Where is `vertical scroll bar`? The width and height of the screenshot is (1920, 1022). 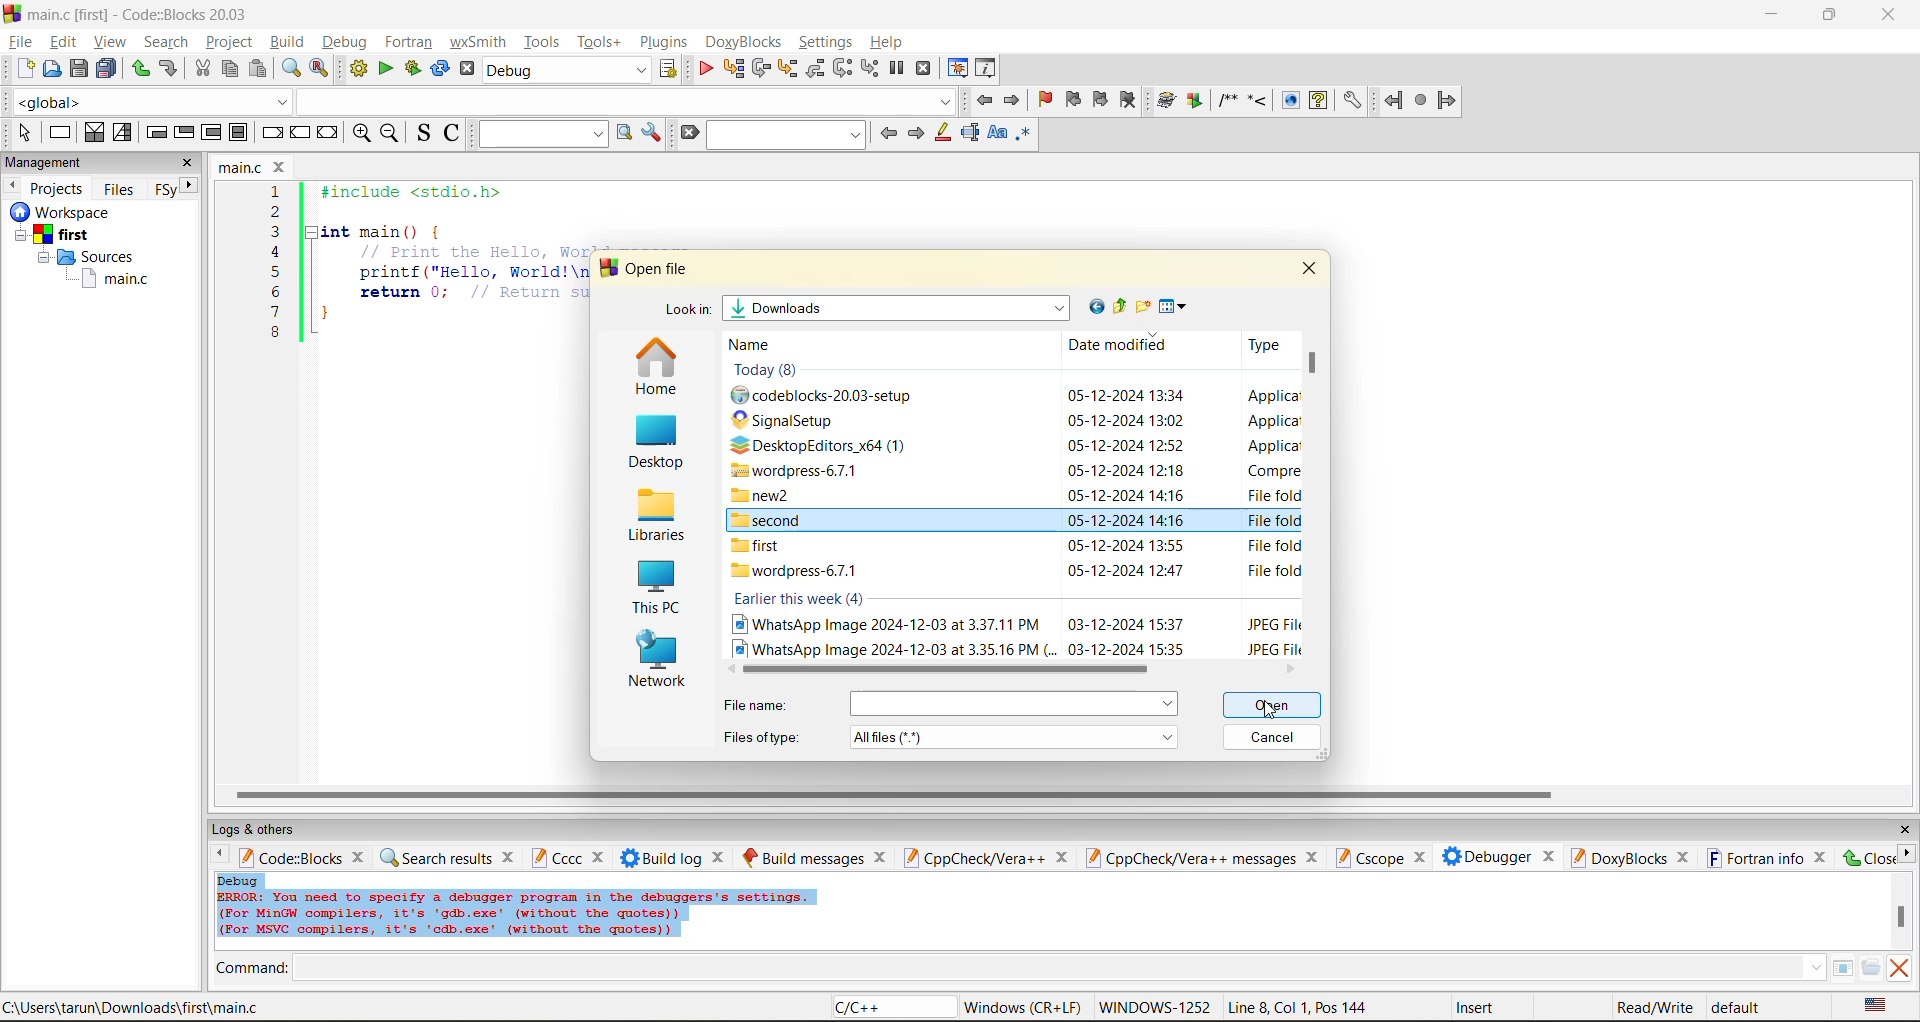
vertical scroll bar is located at coordinates (1316, 368).